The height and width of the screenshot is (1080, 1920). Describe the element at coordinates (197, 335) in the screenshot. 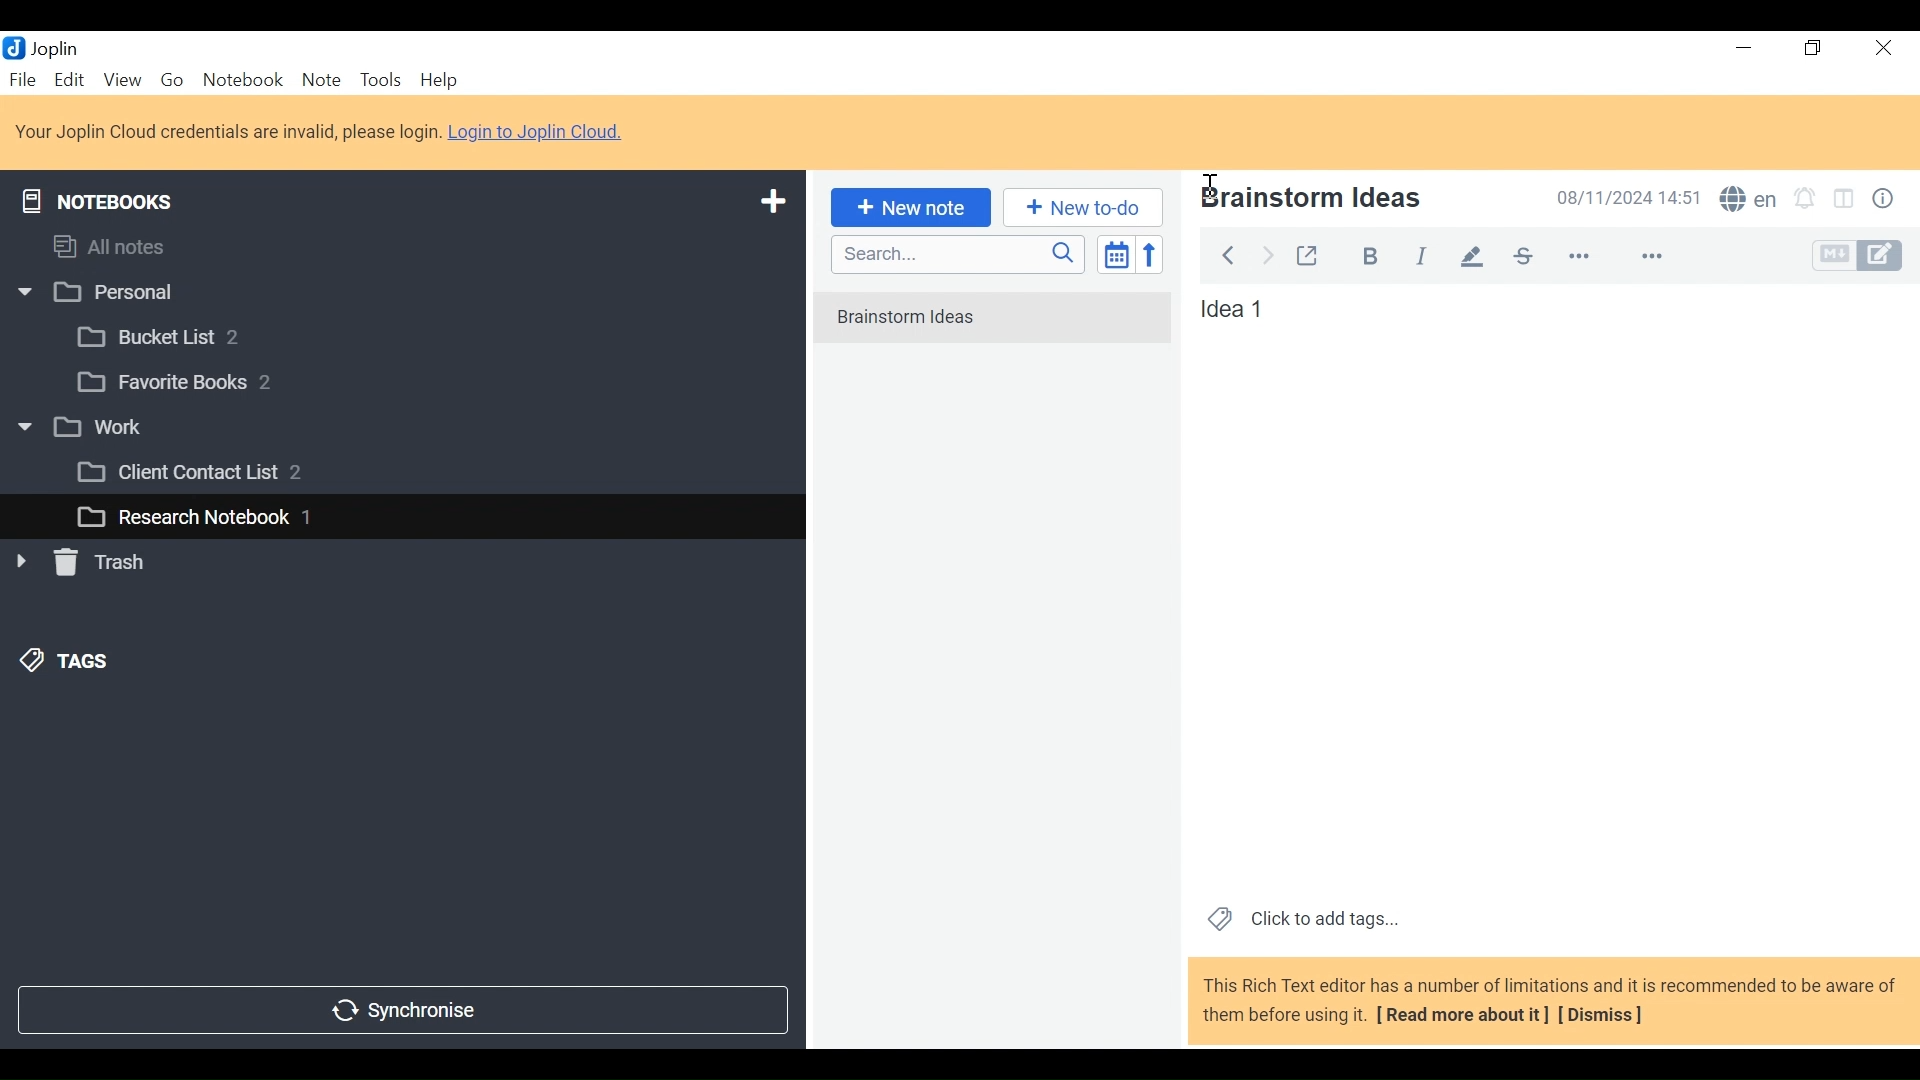

I see `[3 Bucket List 2` at that location.